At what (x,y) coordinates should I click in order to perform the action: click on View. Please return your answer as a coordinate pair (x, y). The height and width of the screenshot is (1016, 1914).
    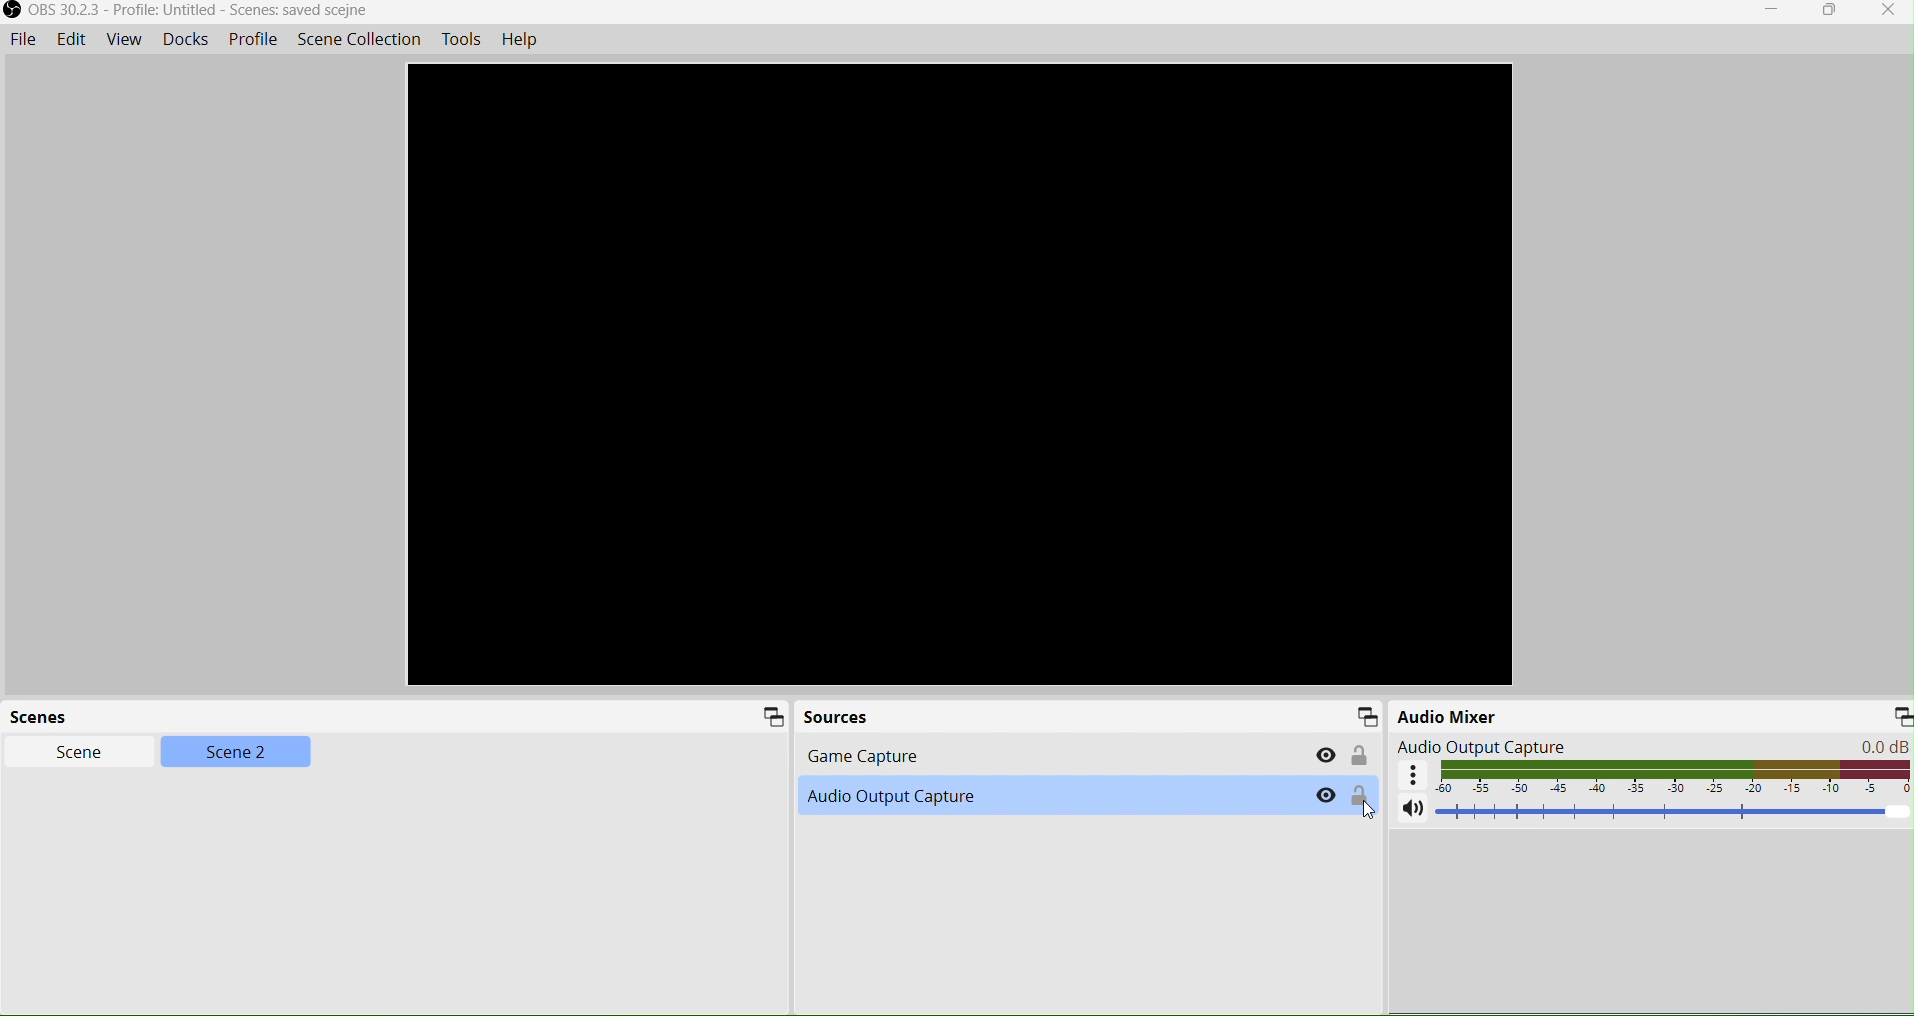
    Looking at the image, I should click on (124, 40).